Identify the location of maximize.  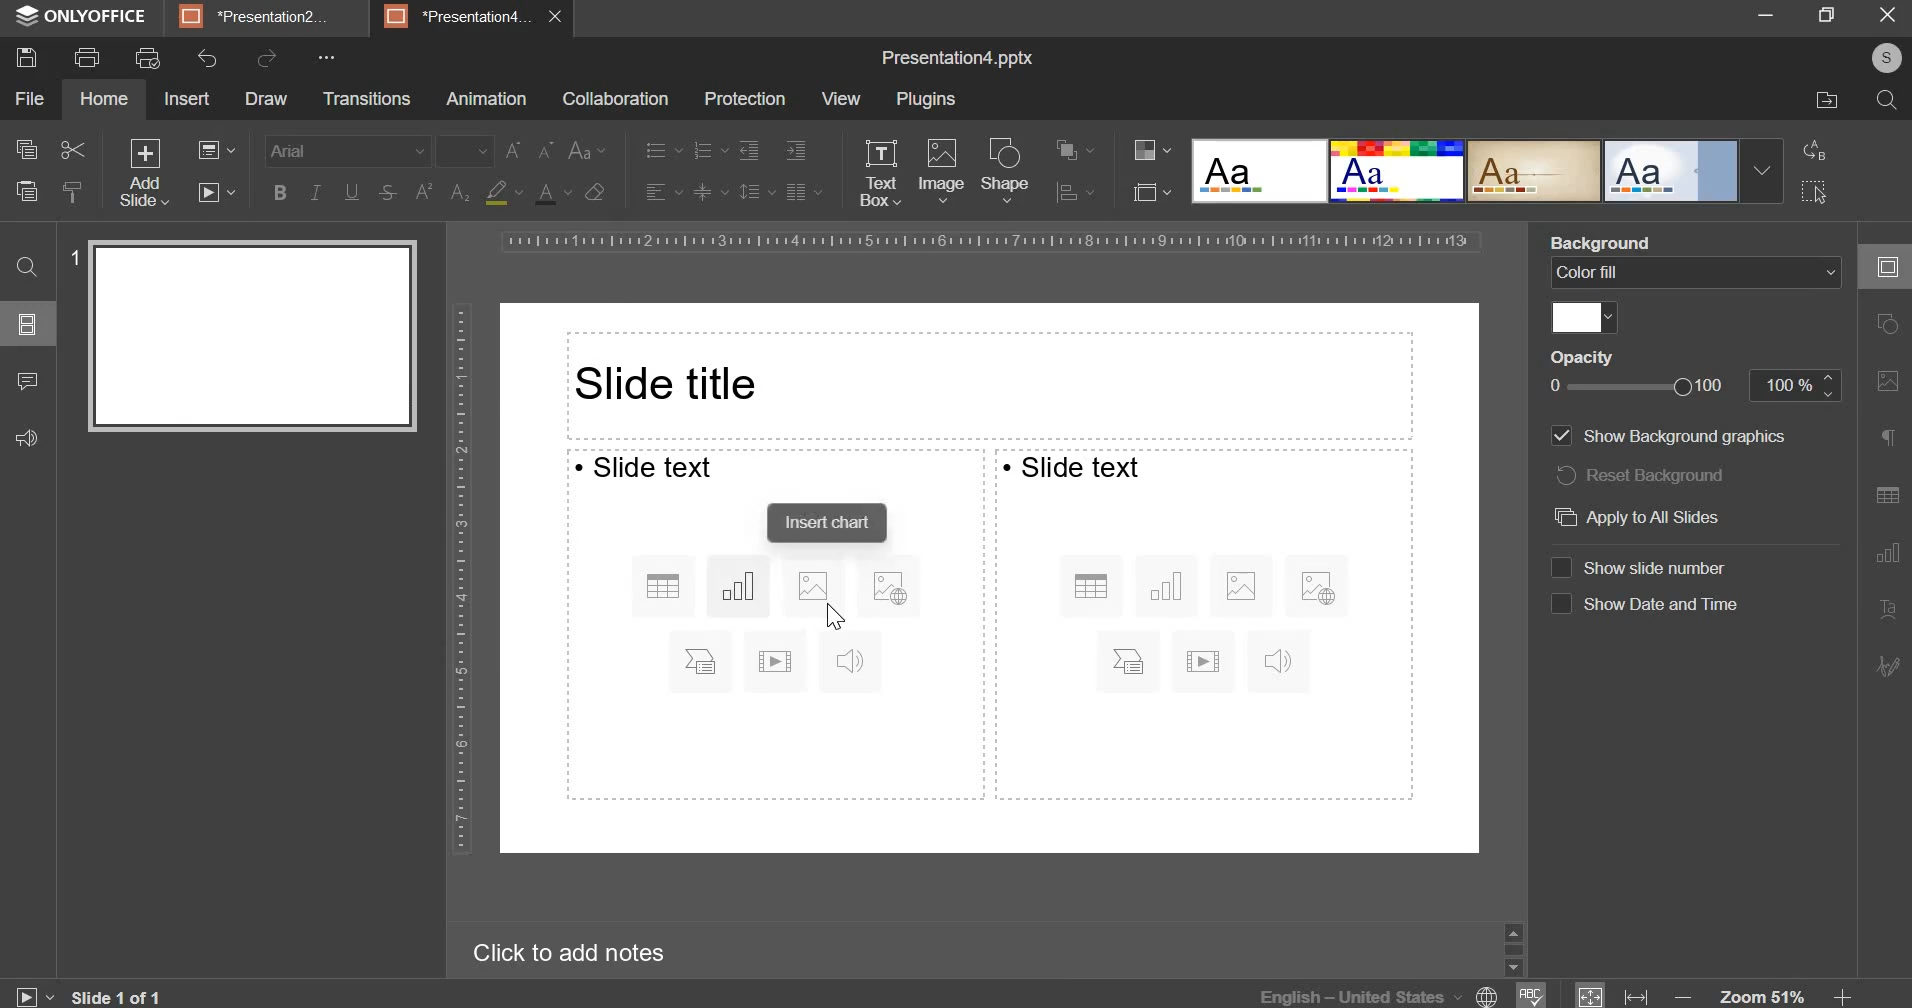
(1829, 14).